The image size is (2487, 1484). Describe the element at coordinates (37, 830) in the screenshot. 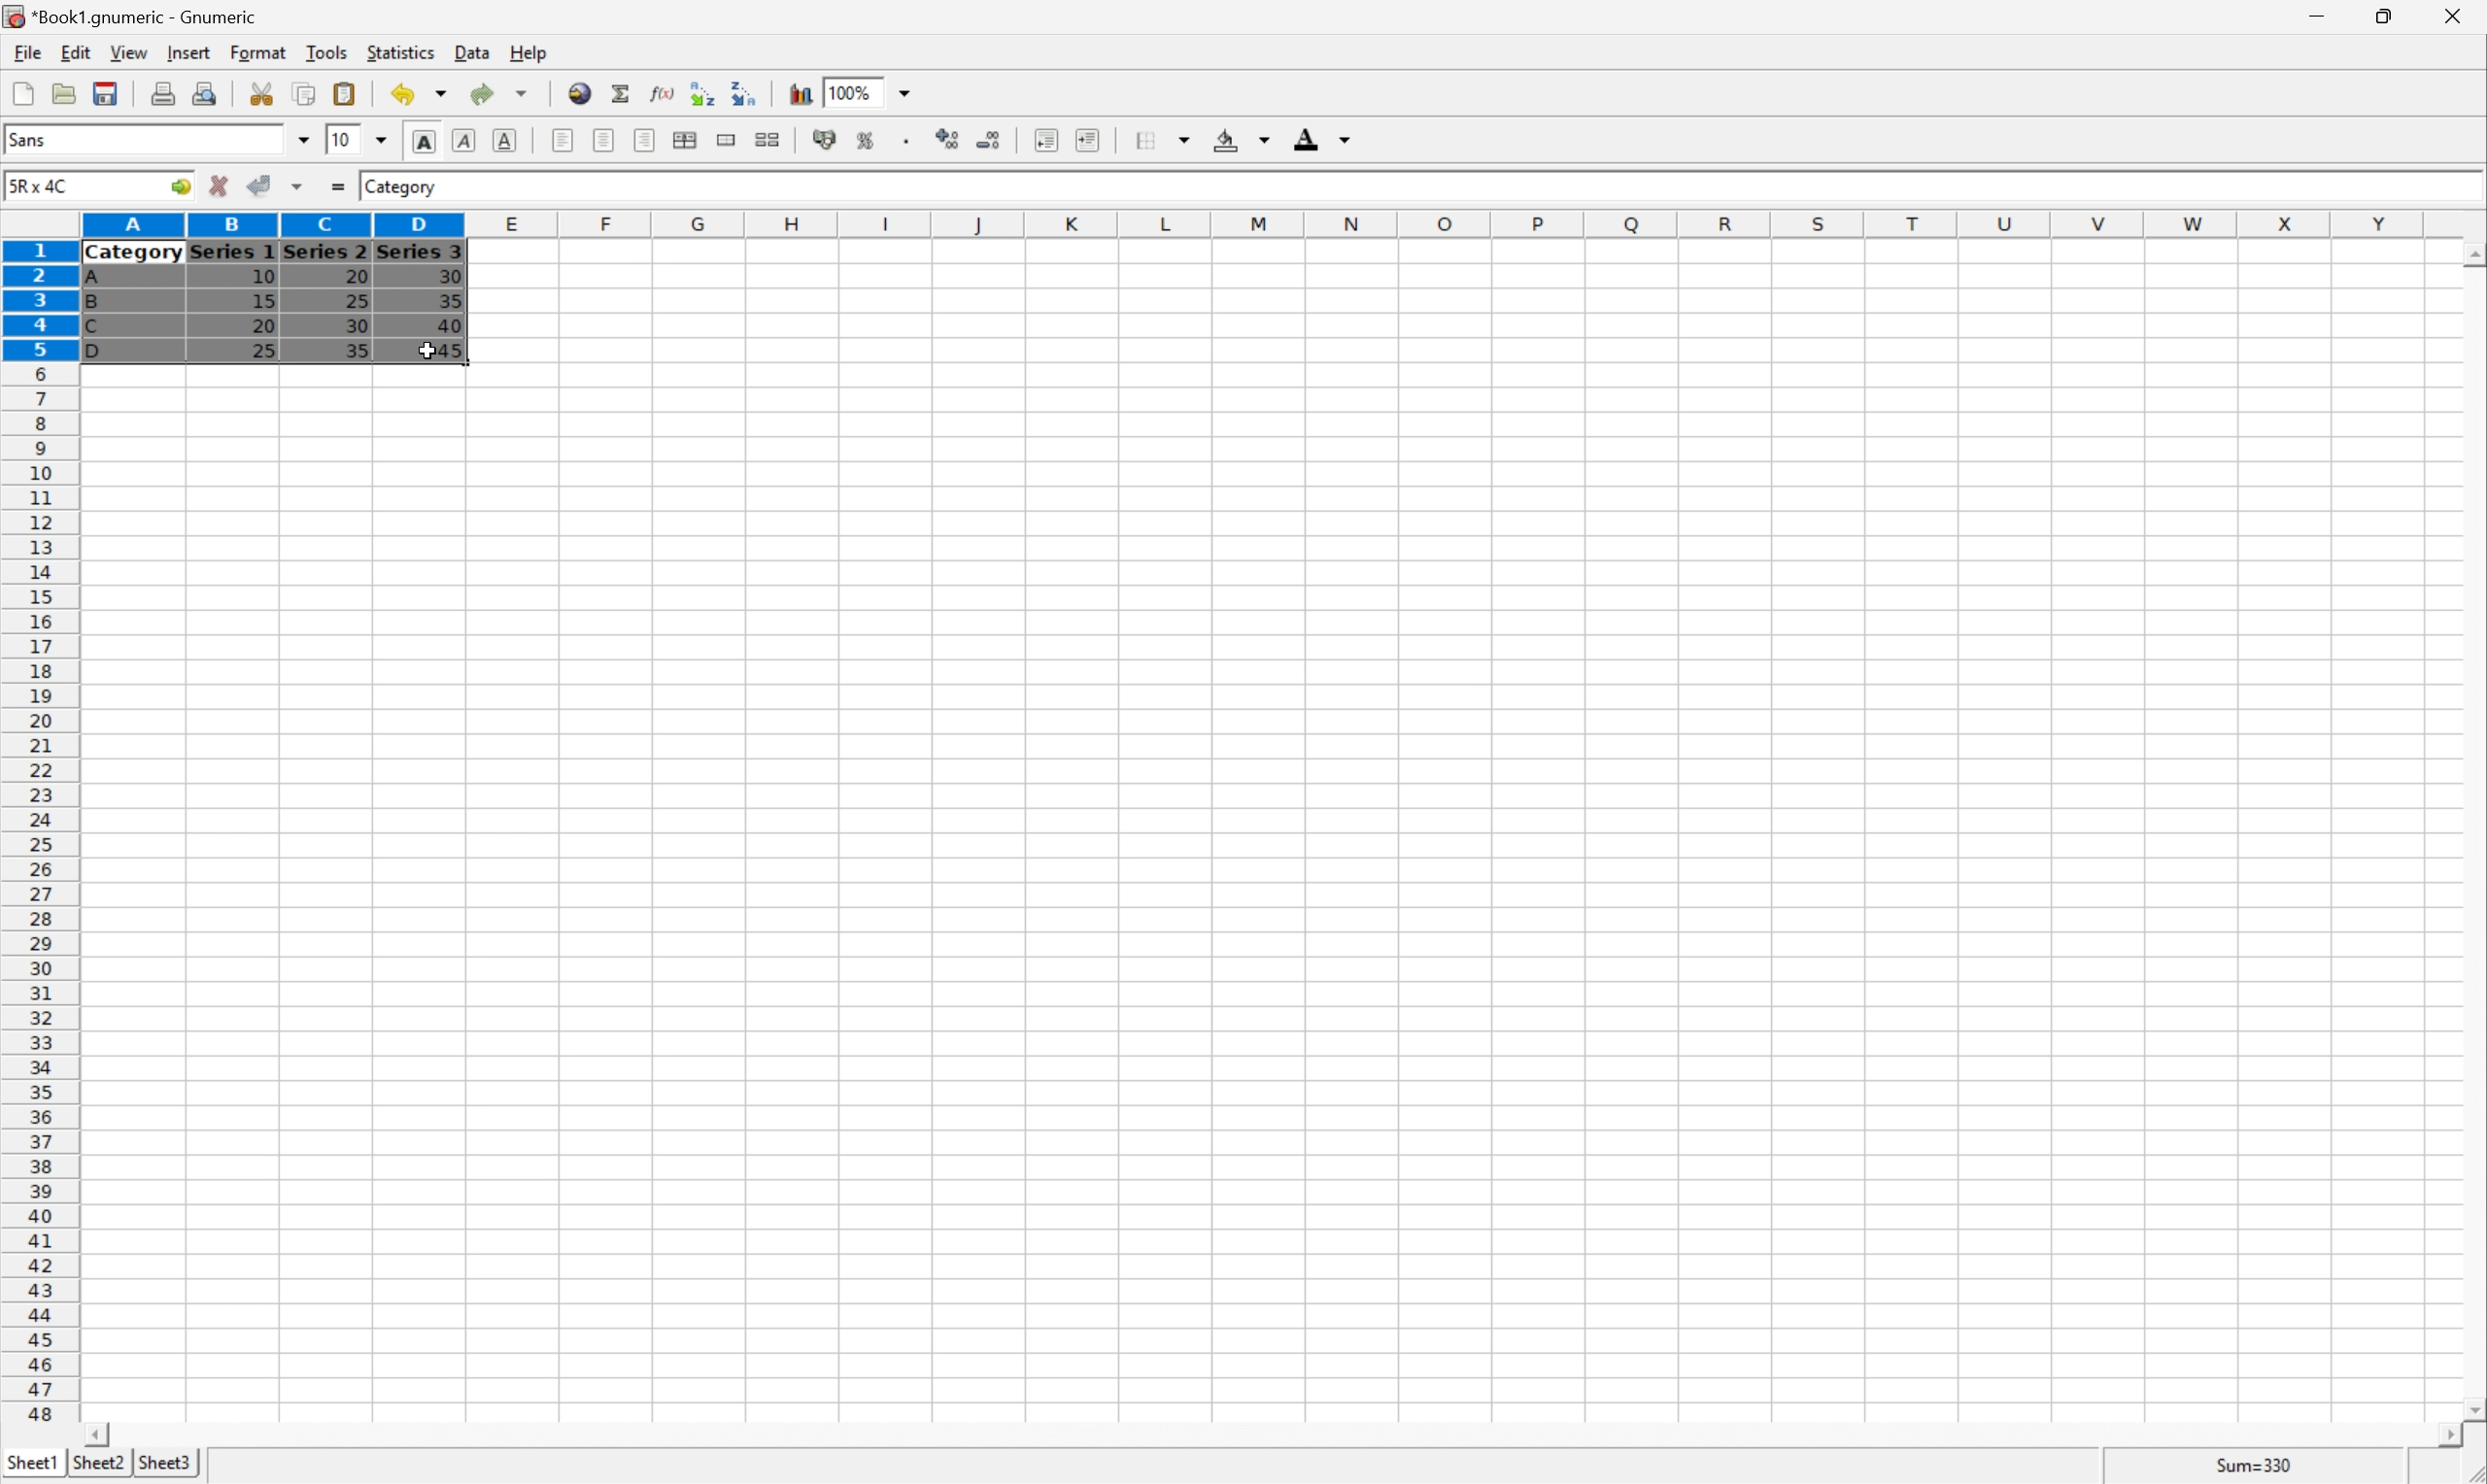

I see `Row numbers` at that location.